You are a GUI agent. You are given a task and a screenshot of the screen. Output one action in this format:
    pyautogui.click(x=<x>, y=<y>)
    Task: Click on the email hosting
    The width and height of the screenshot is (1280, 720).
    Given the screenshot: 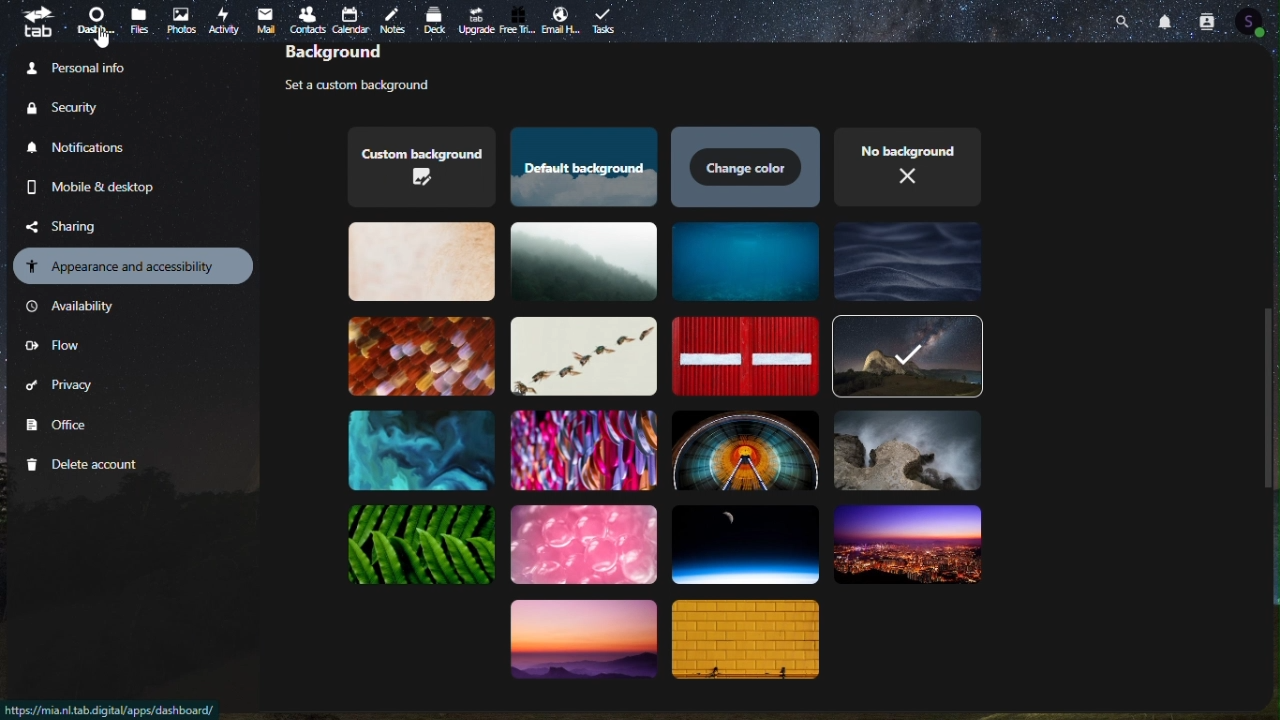 What is the action you would take?
    pyautogui.click(x=561, y=22)
    